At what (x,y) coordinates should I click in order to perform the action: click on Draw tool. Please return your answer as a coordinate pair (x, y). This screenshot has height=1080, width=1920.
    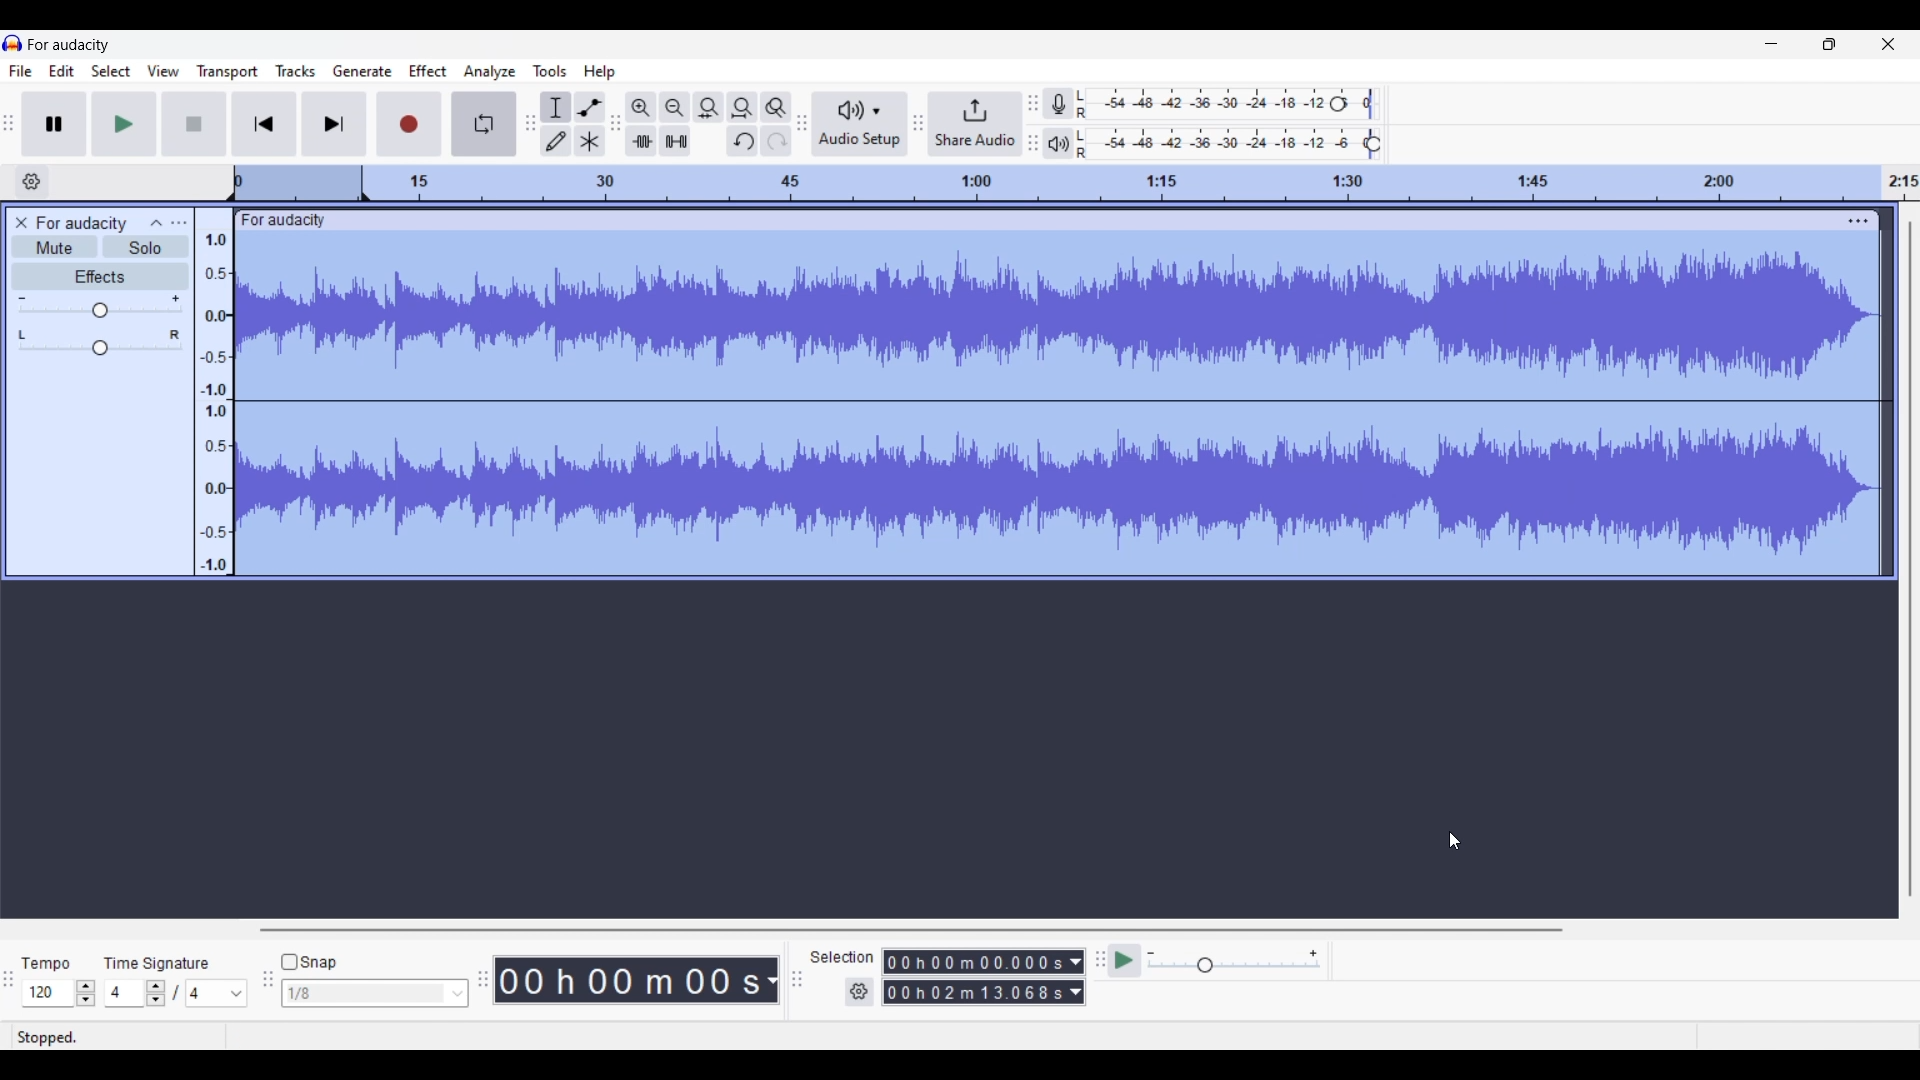
    Looking at the image, I should click on (556, 141).